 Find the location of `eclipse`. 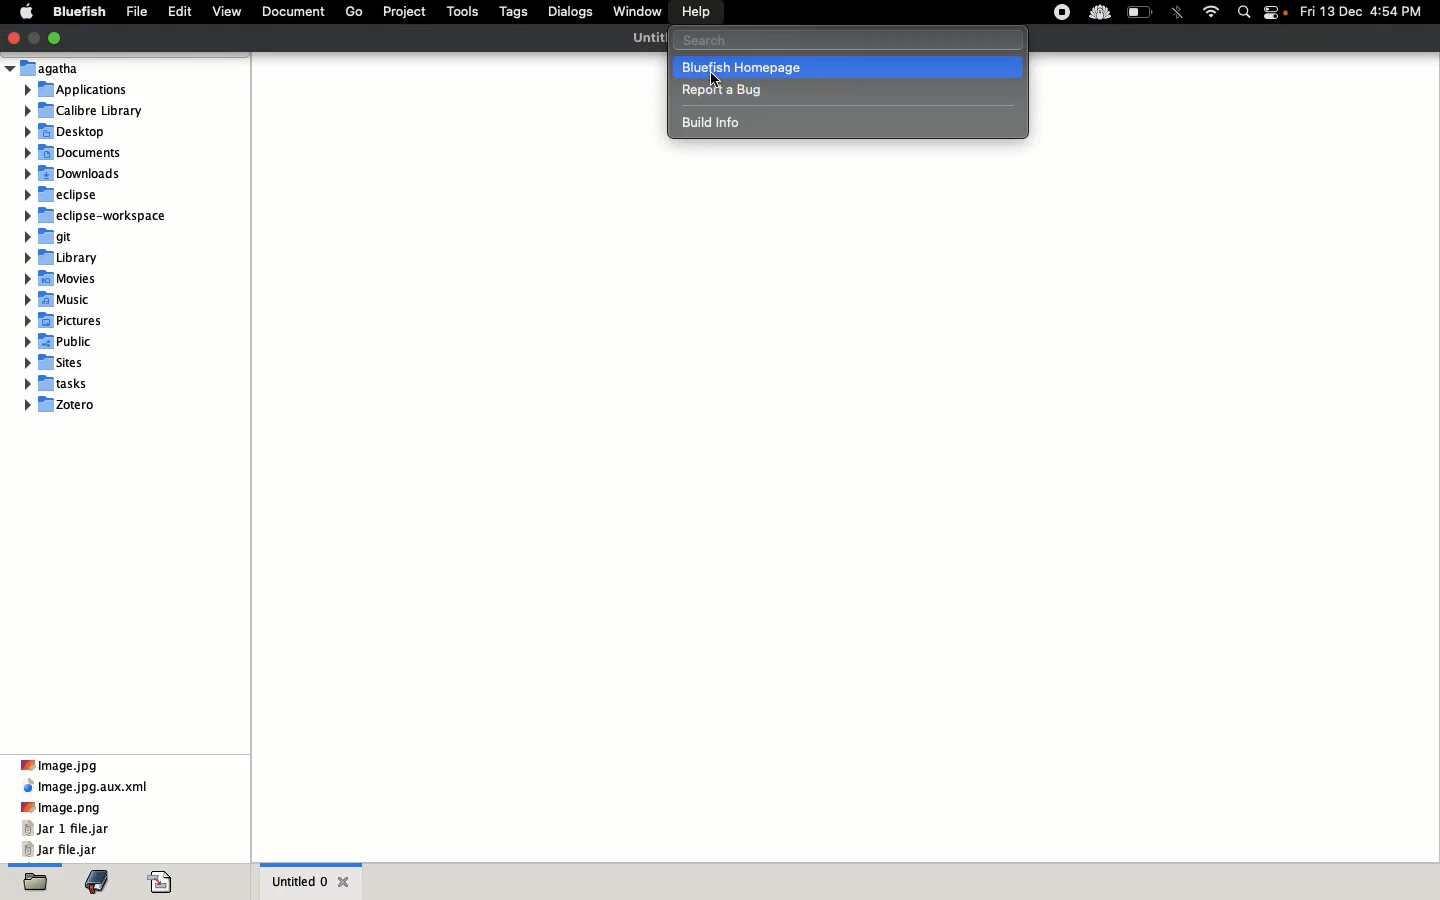

eclipse is located at coordinates (74, 194).